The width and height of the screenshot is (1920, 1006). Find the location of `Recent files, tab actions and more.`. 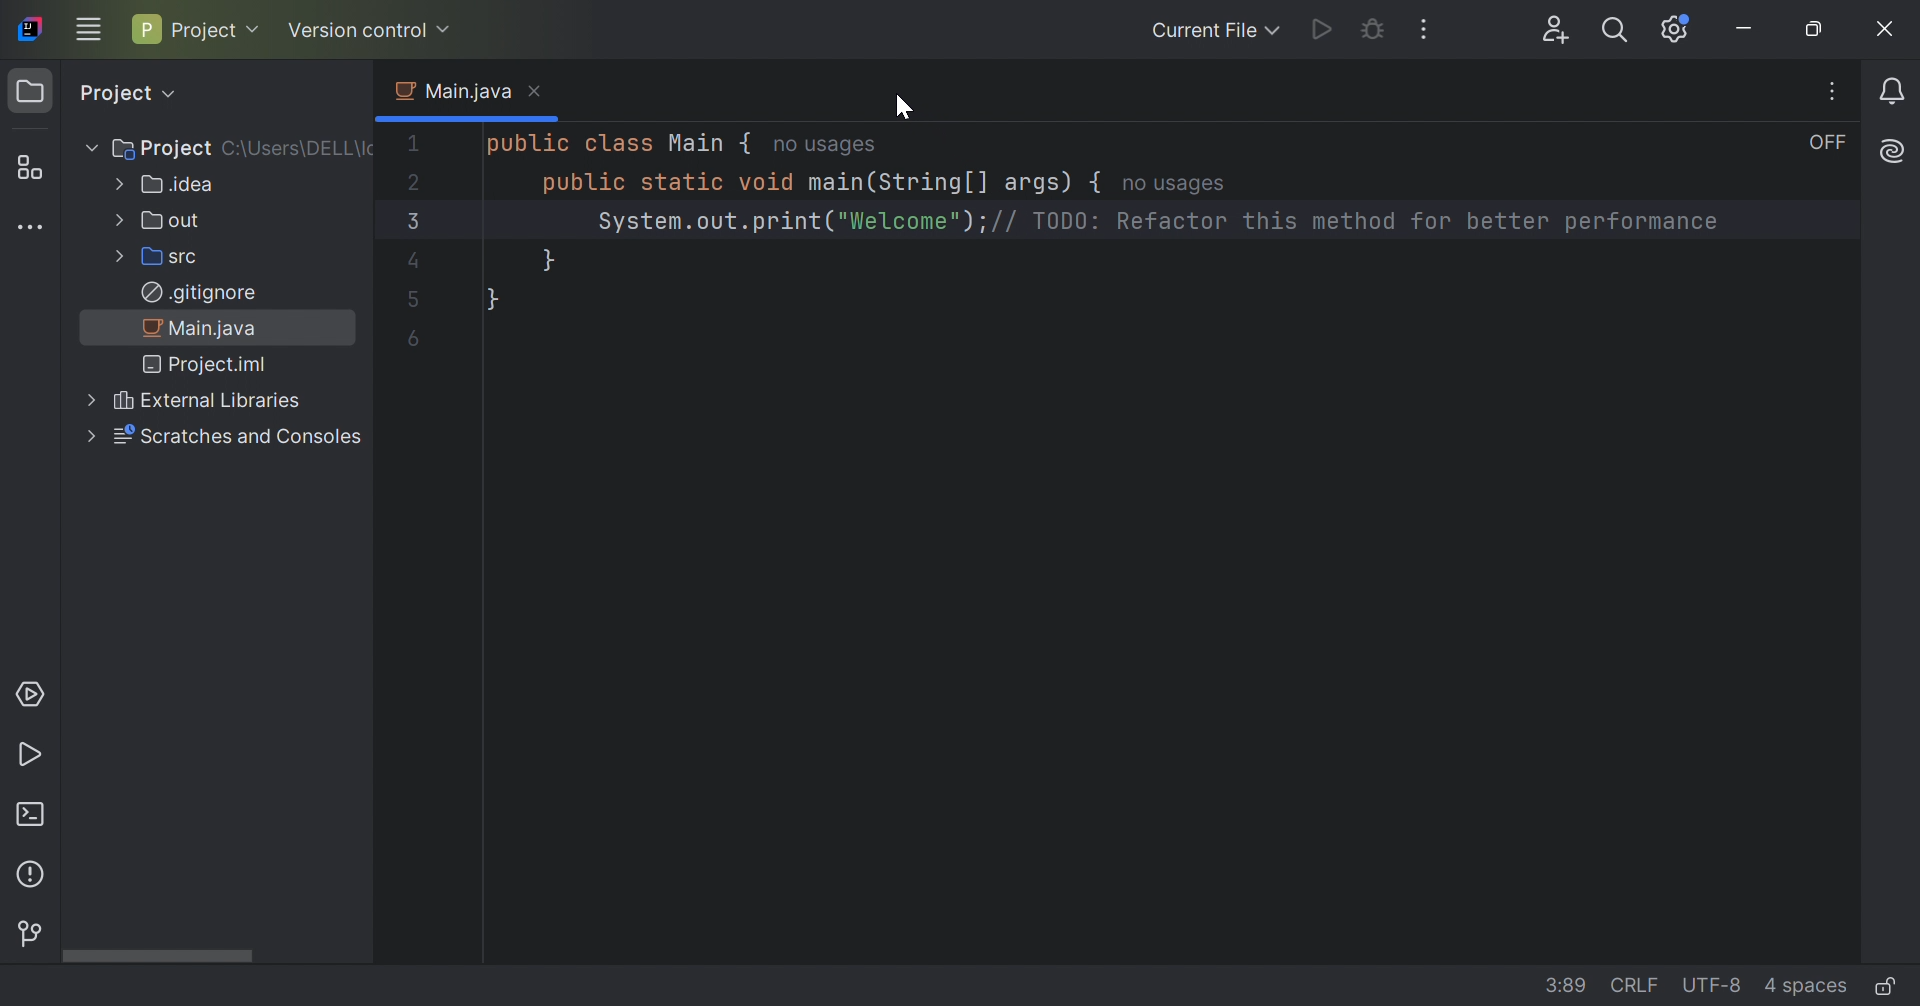

Recent files, tab actions and more. is located at coordinates (1835, 91).